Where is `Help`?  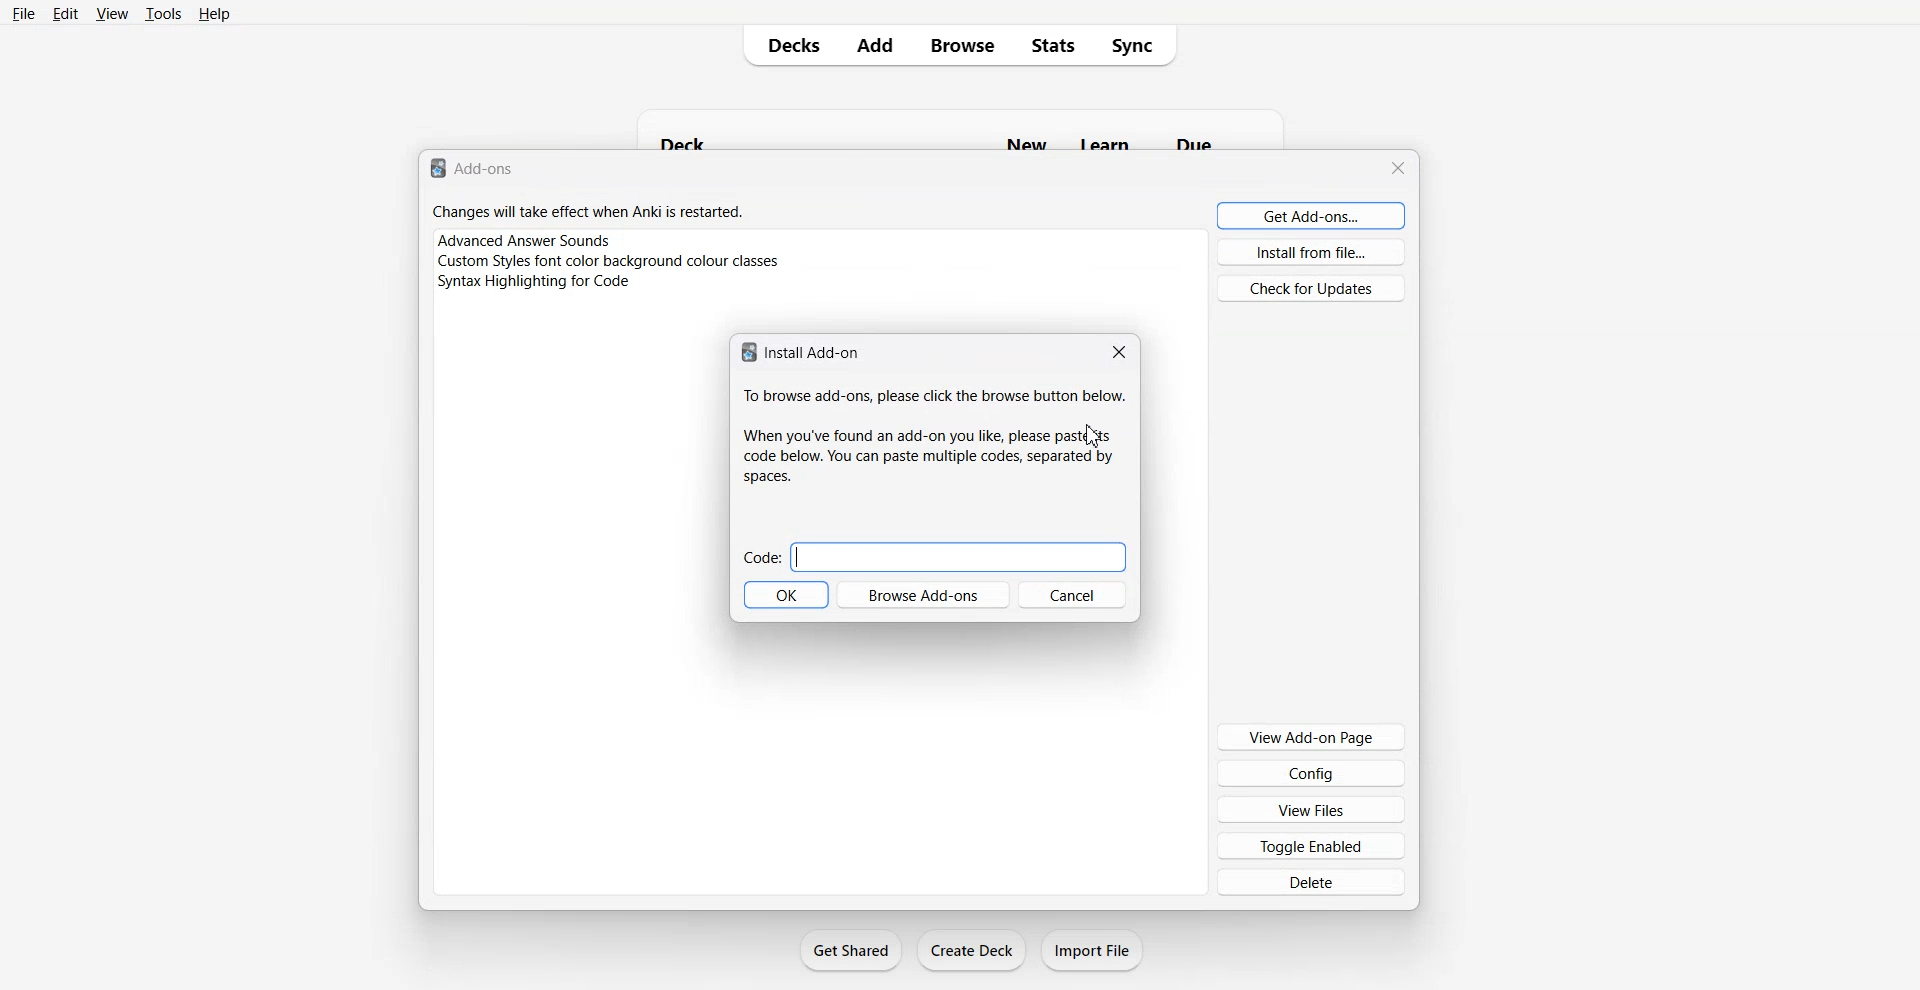 Help is located at coordinates (215, 13).